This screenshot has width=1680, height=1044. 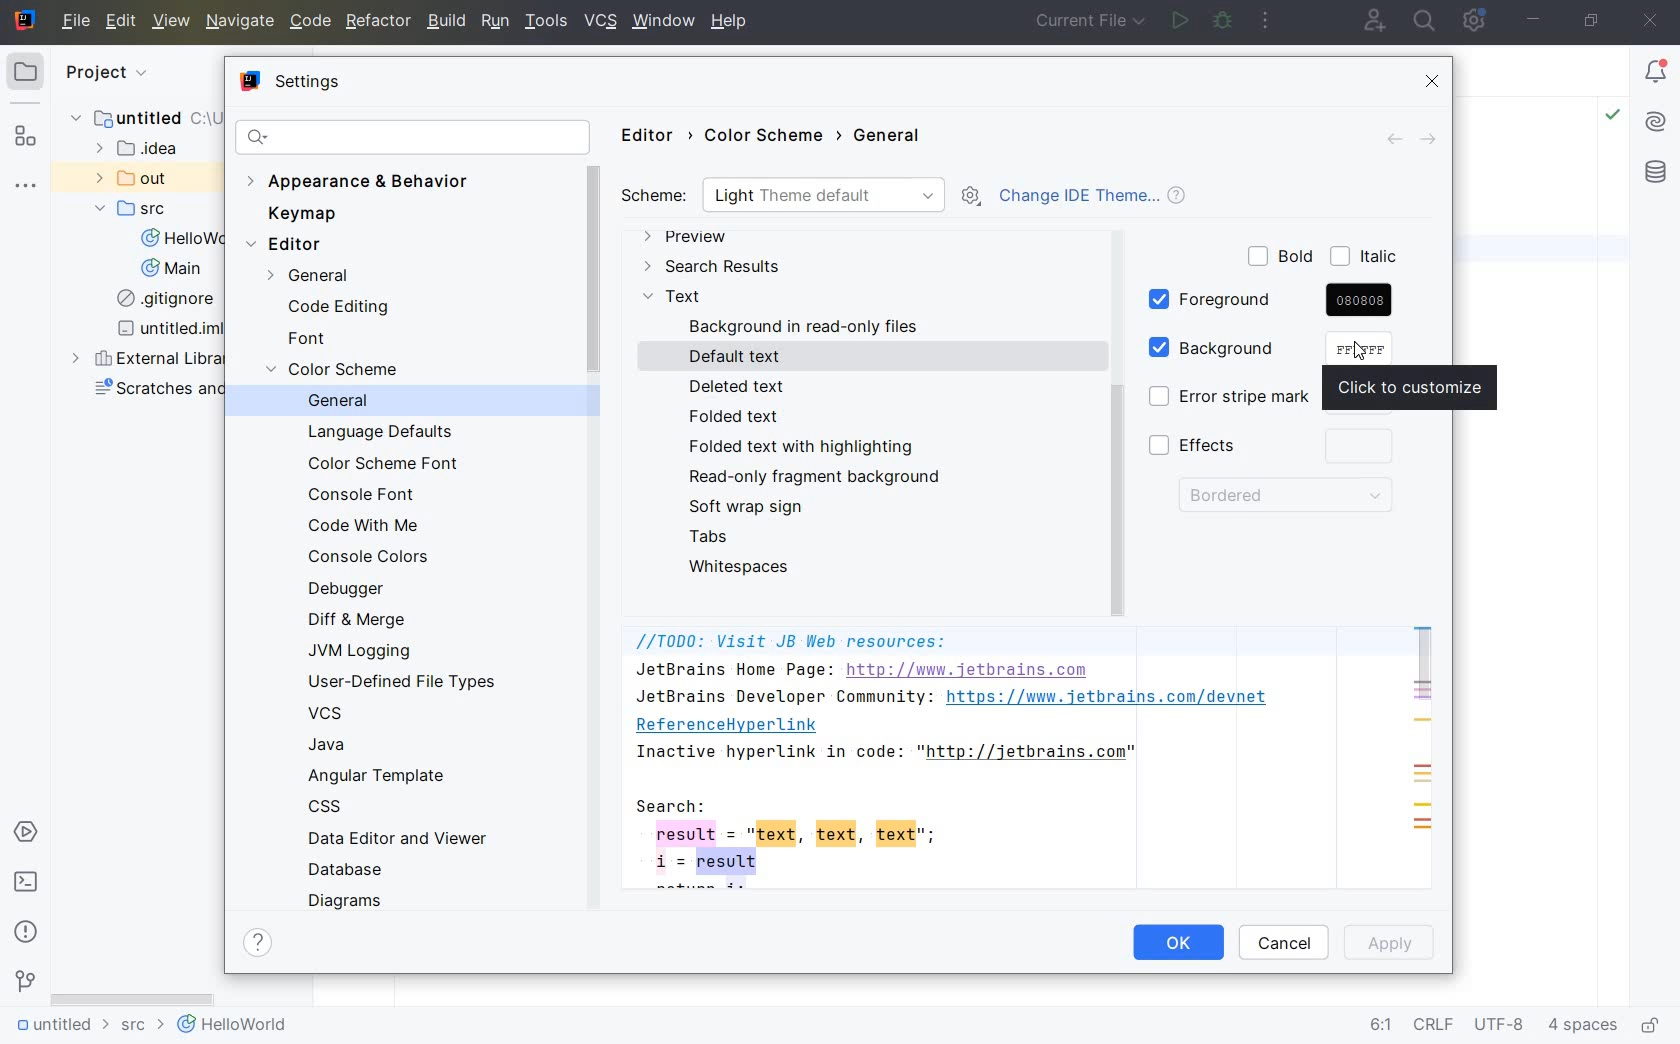 I want to click on Main, so click(x=172, y=271).